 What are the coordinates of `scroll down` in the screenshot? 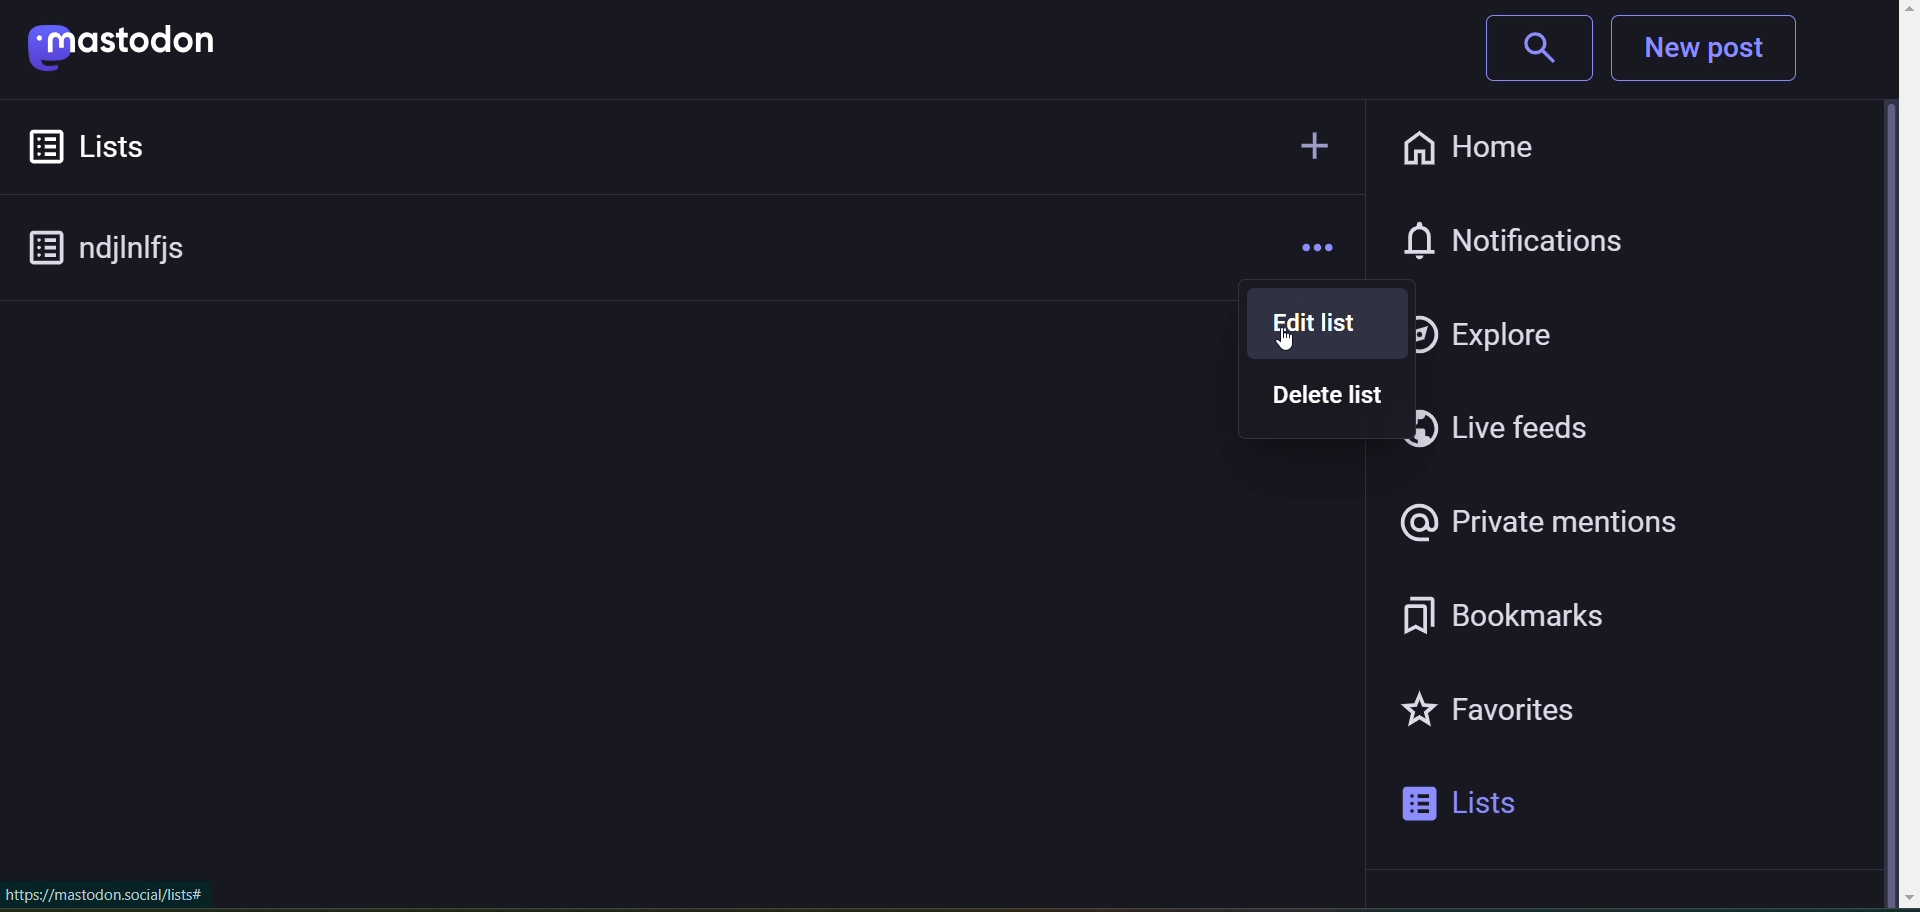 It's located at (1886, 898).